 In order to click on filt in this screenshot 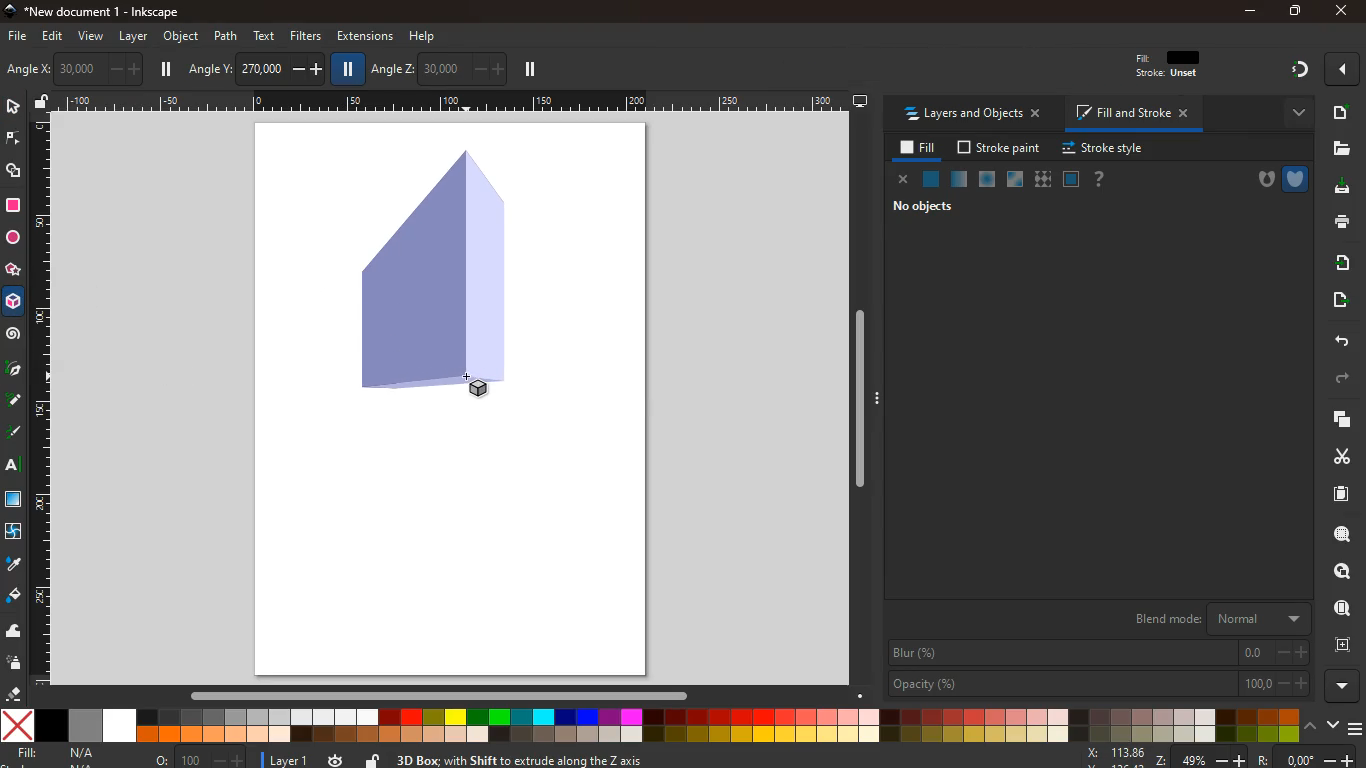, I will do `click(1169, 69)`.